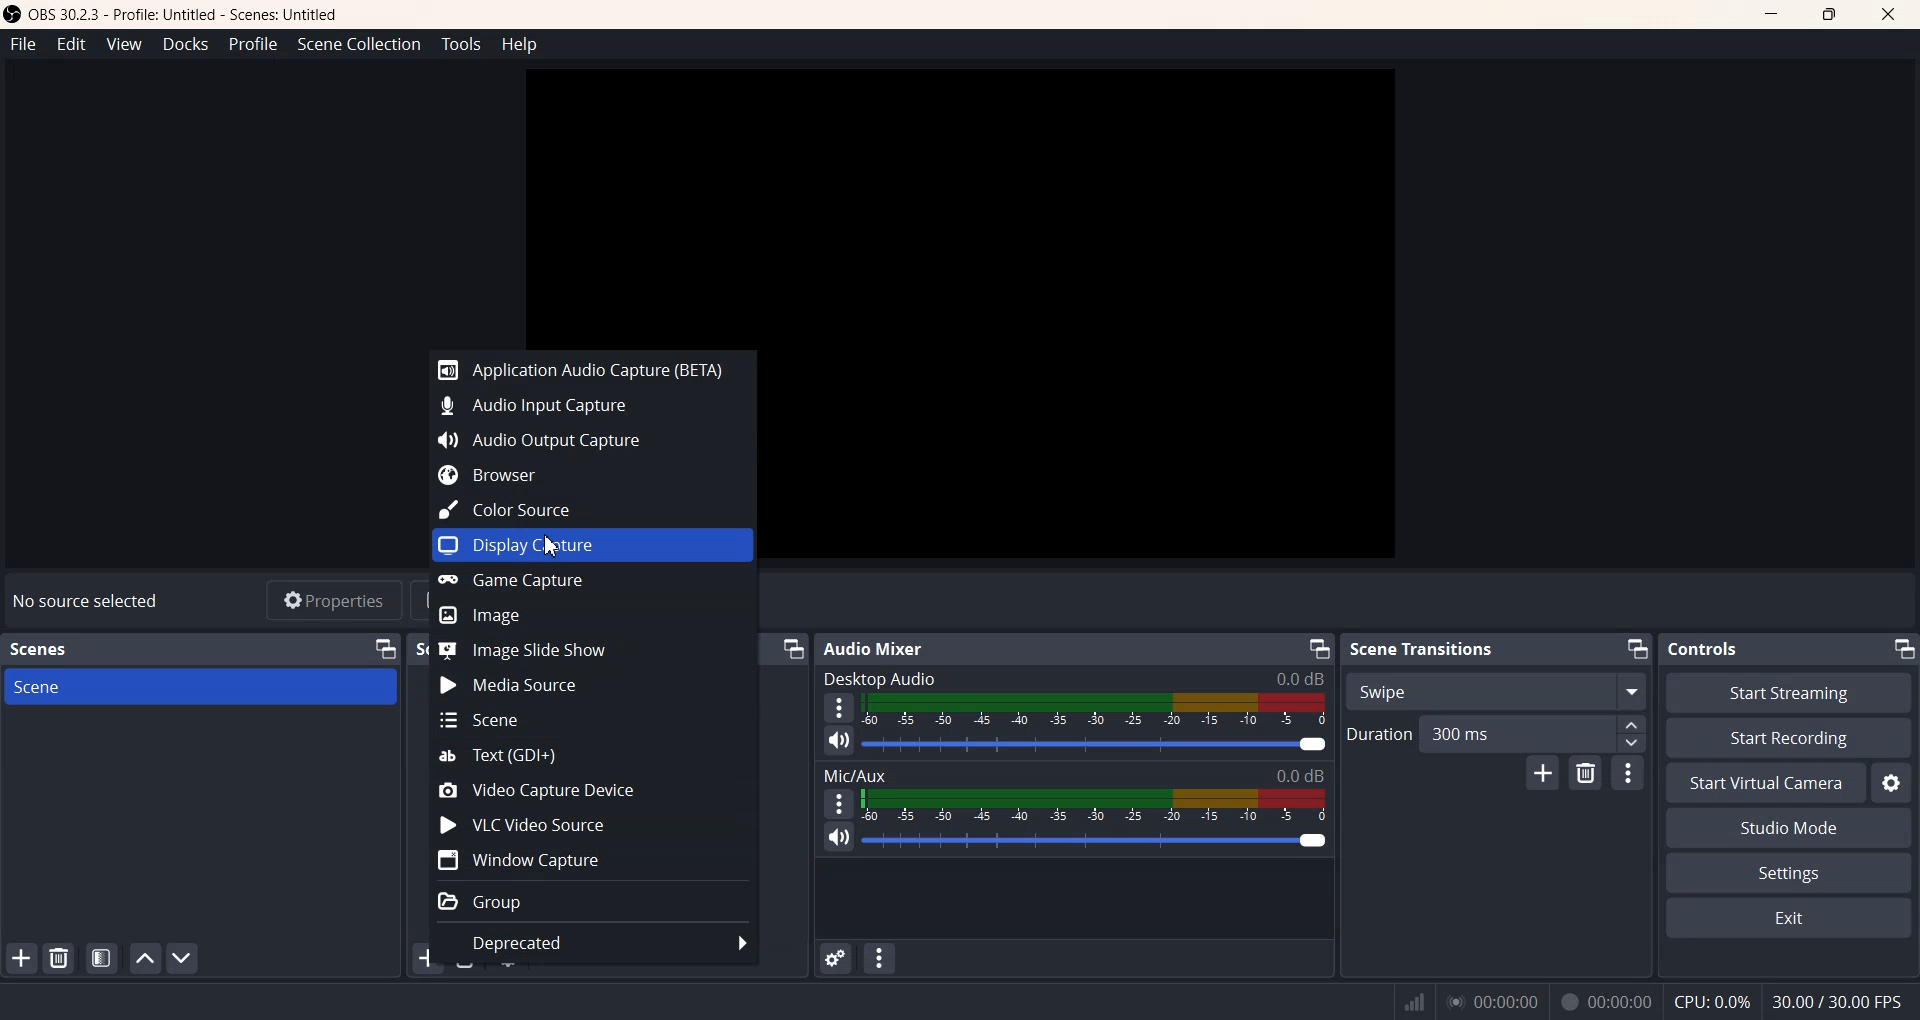 This screenshot has width=1920, height=1020. Describe the element at coordinates (880, 958) in the screenshot. I see `Audio Mixer menu` at that location.